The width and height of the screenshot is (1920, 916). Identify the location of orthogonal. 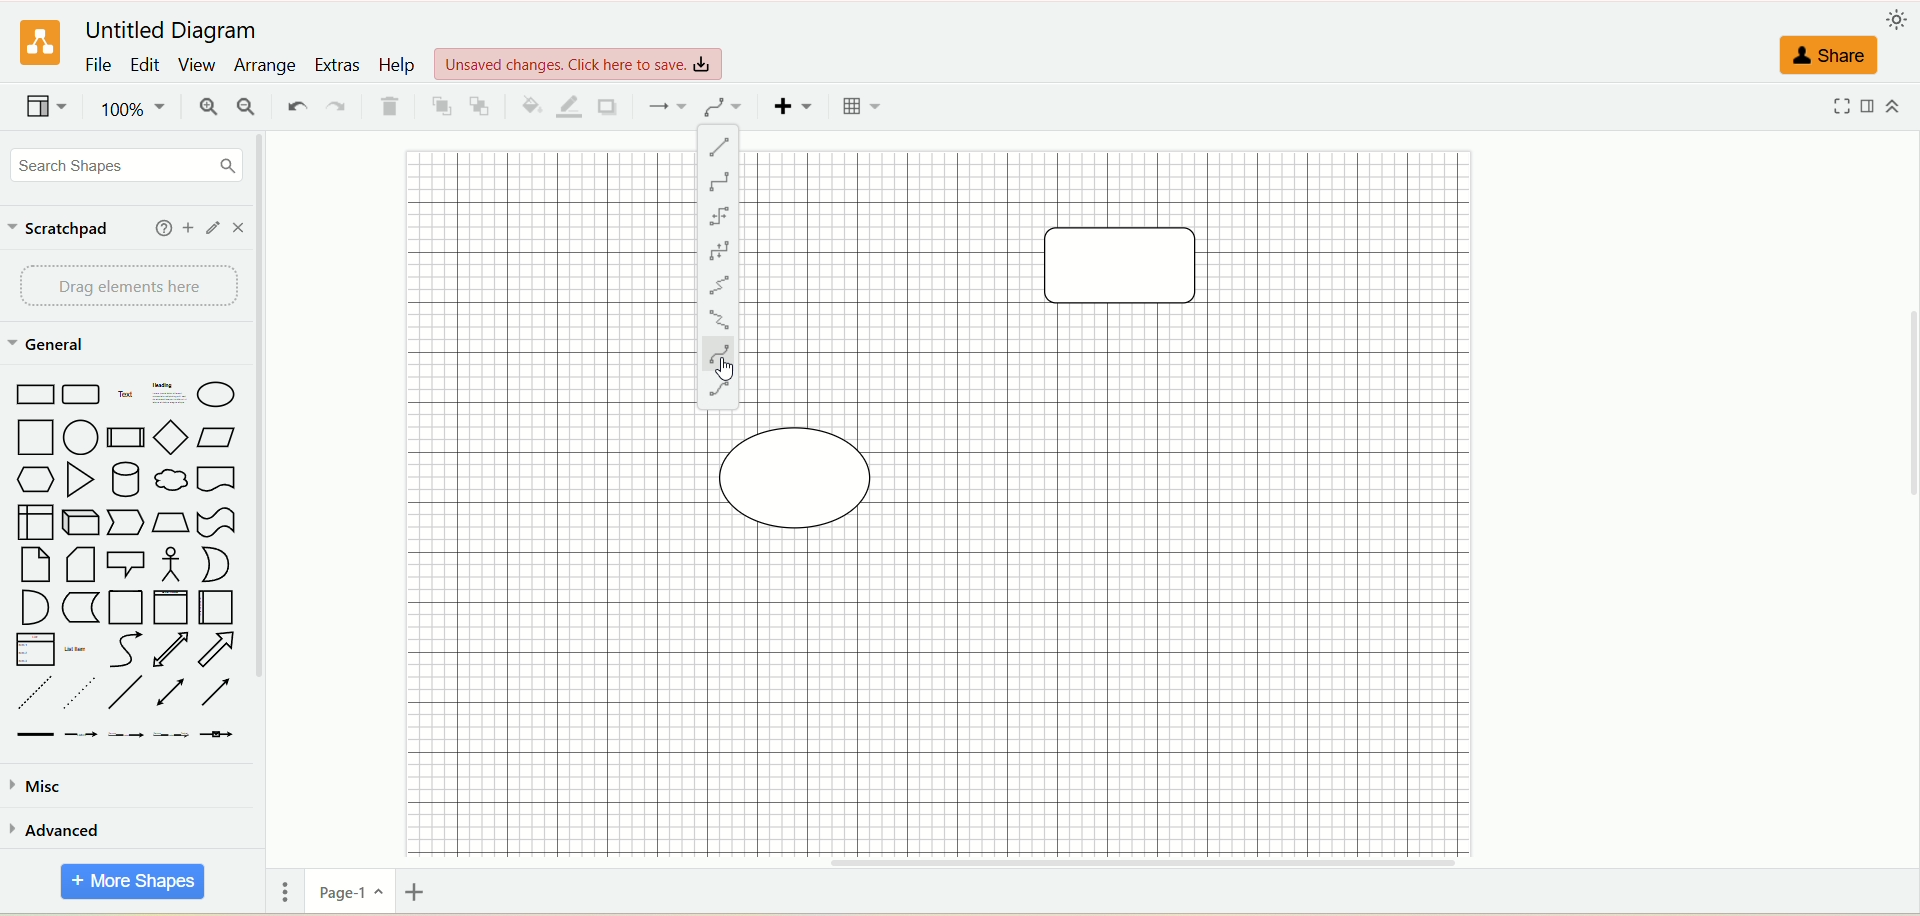
(721, 183).